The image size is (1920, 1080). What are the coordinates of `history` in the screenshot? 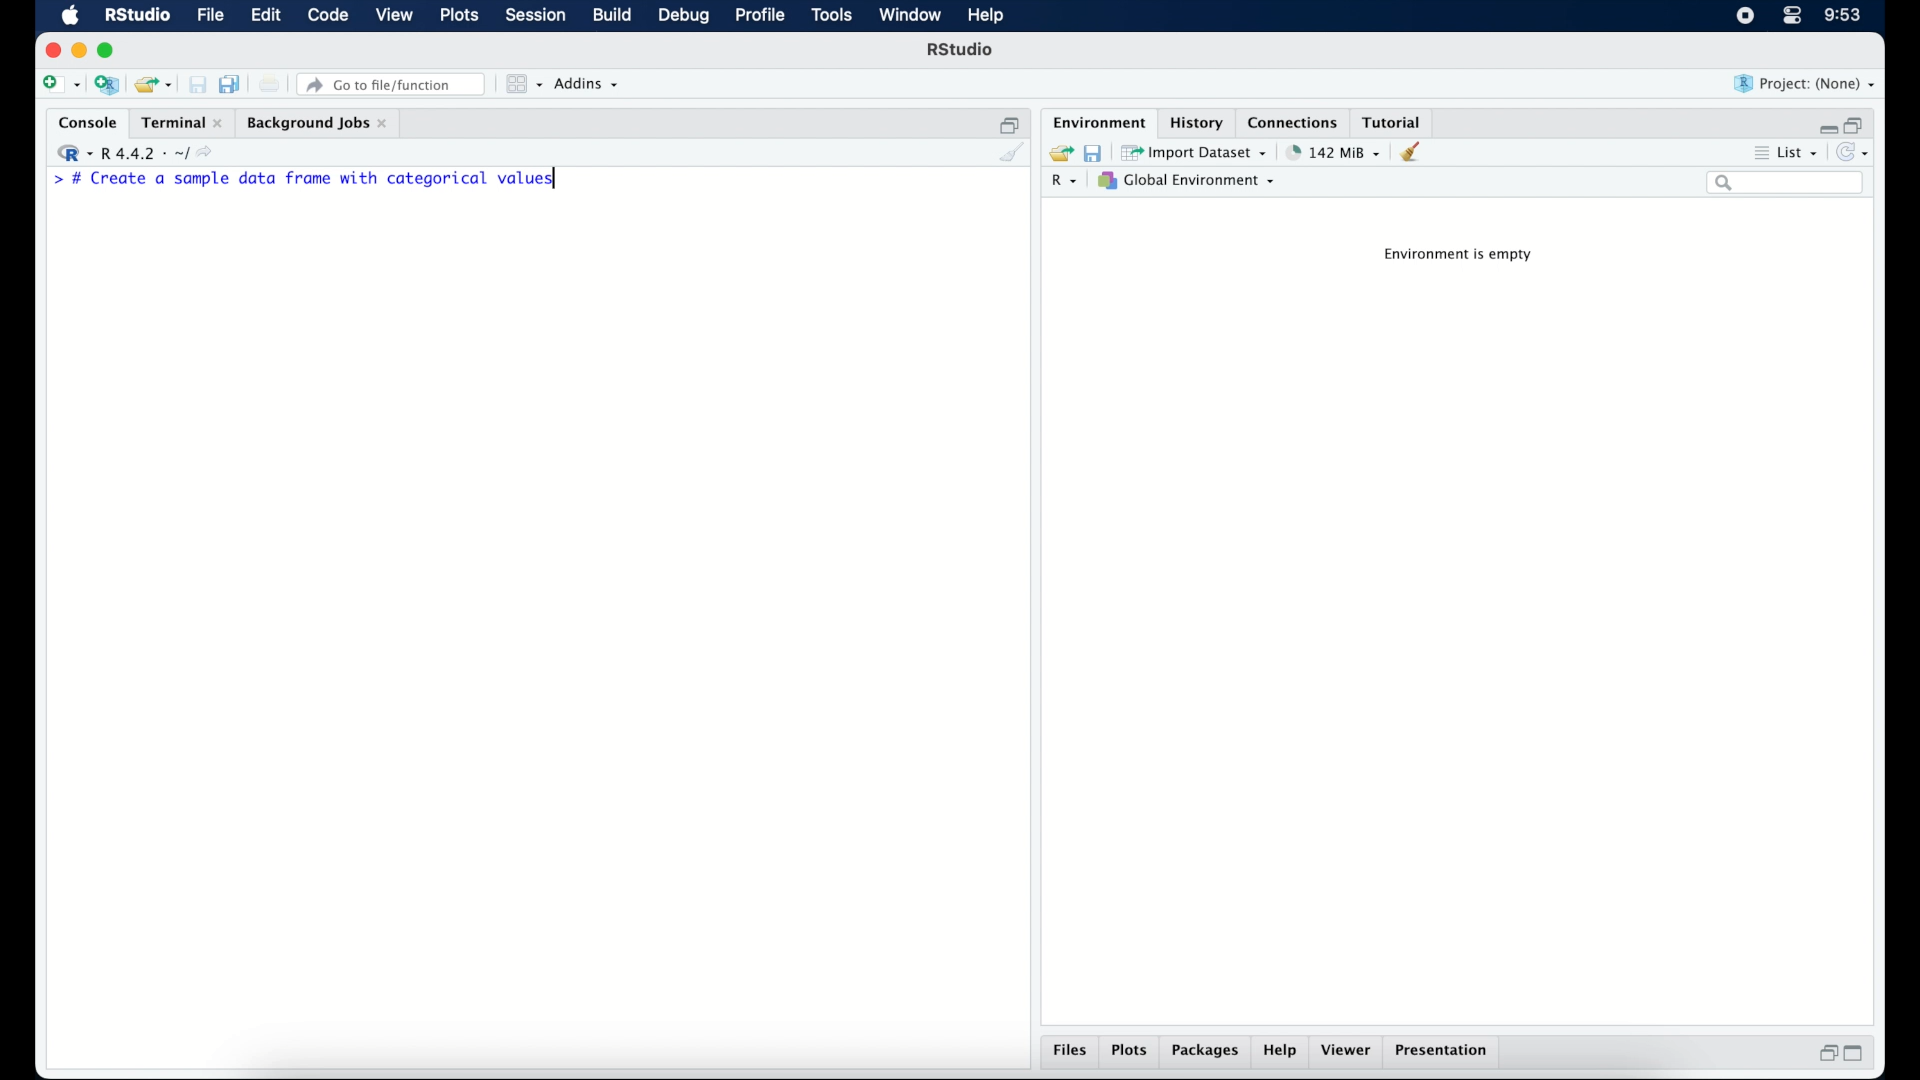 It's located at (1199, 122).